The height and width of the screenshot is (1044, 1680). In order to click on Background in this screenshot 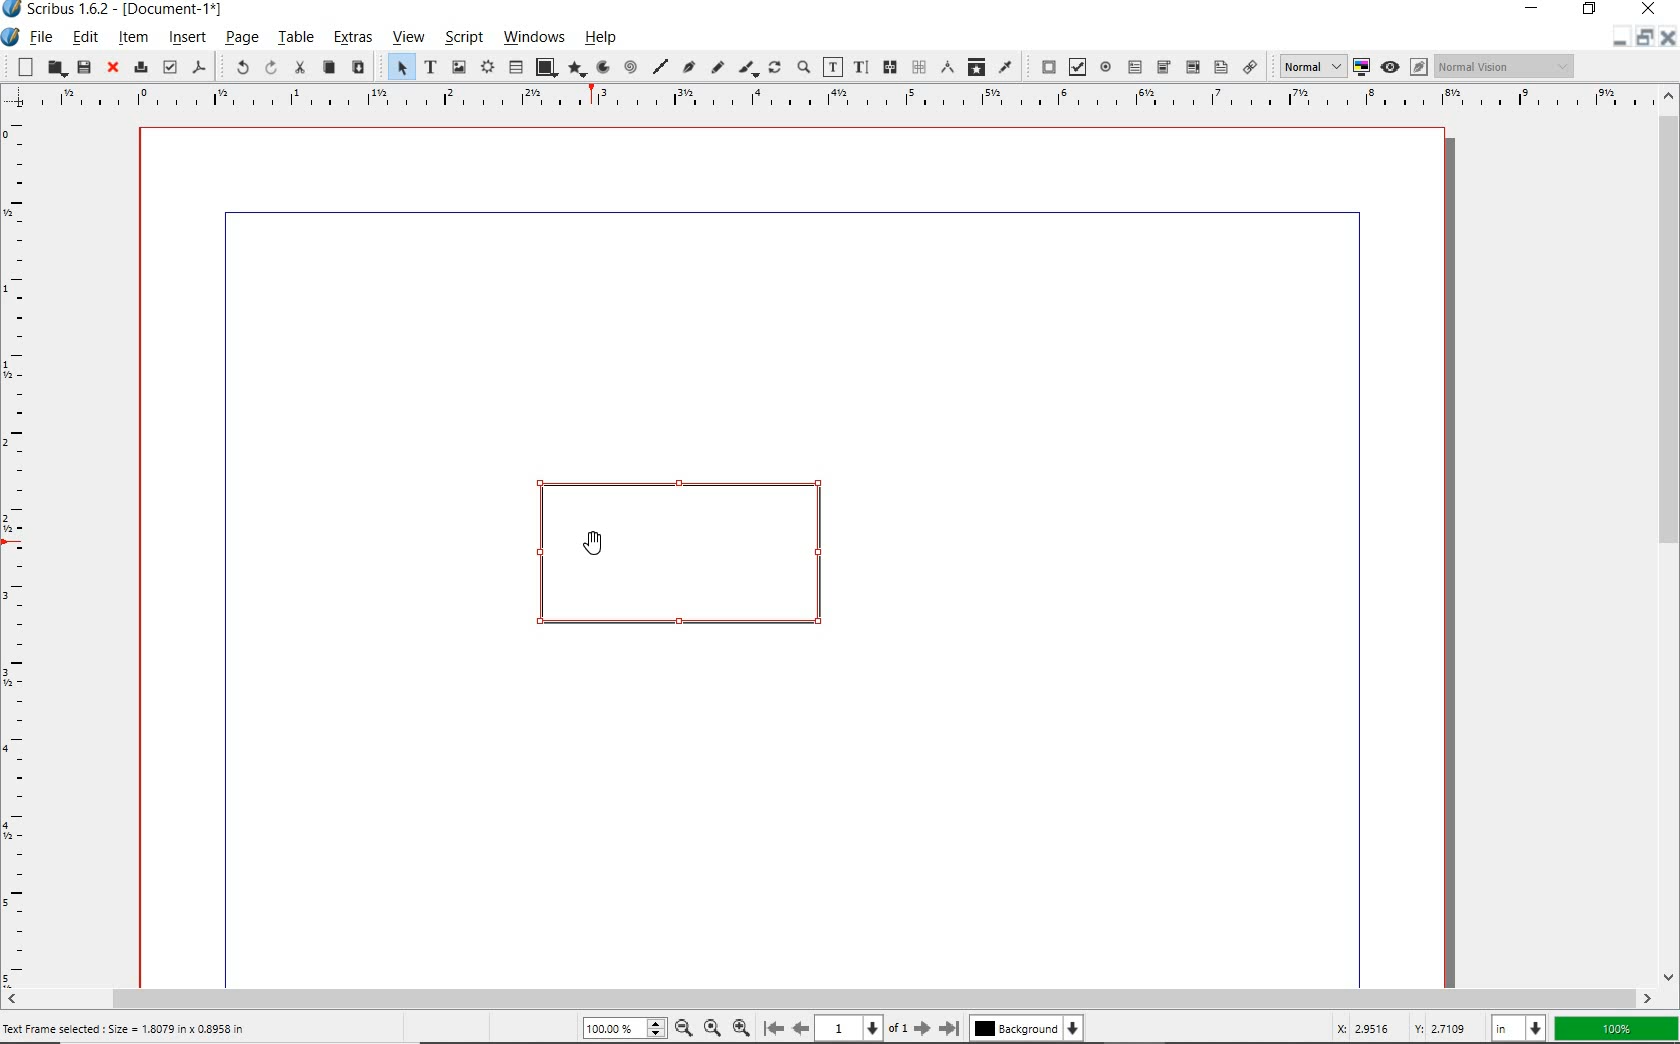, I will do `click(1026, 1030)`.